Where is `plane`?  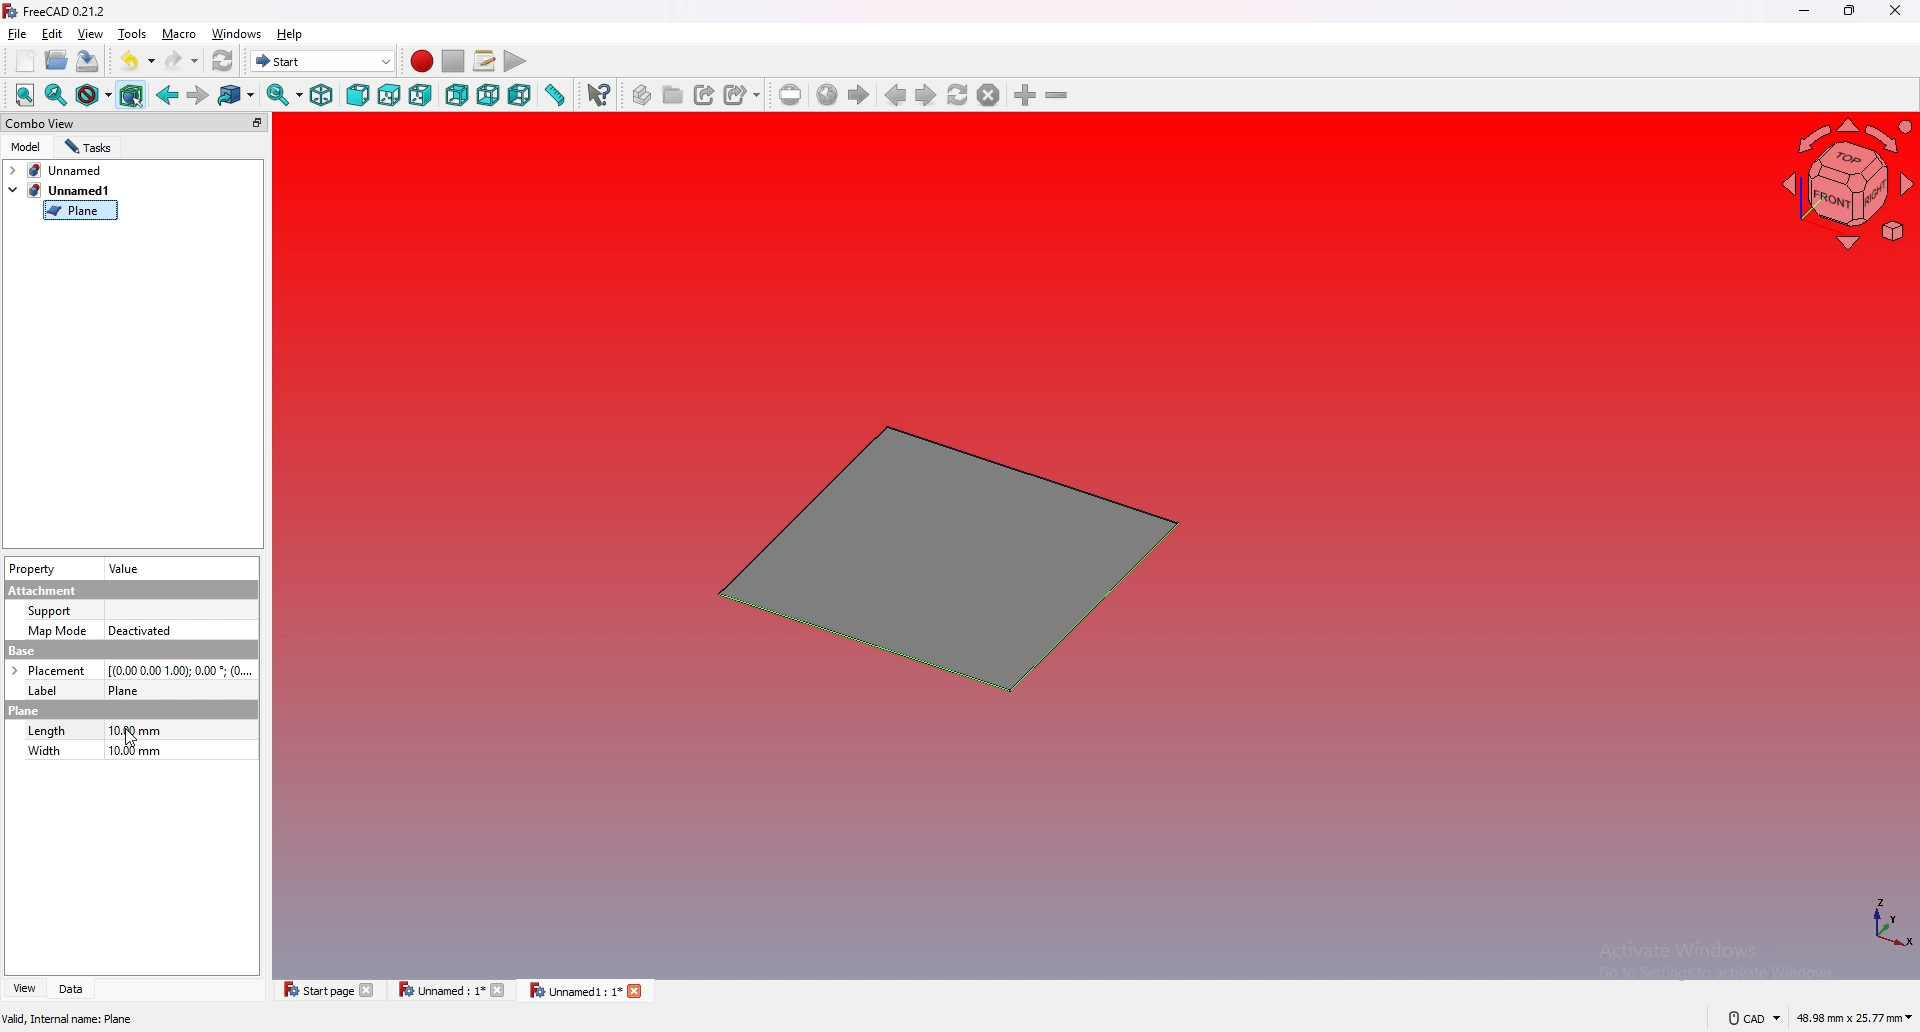
plane is located at coordinates (940, 559).